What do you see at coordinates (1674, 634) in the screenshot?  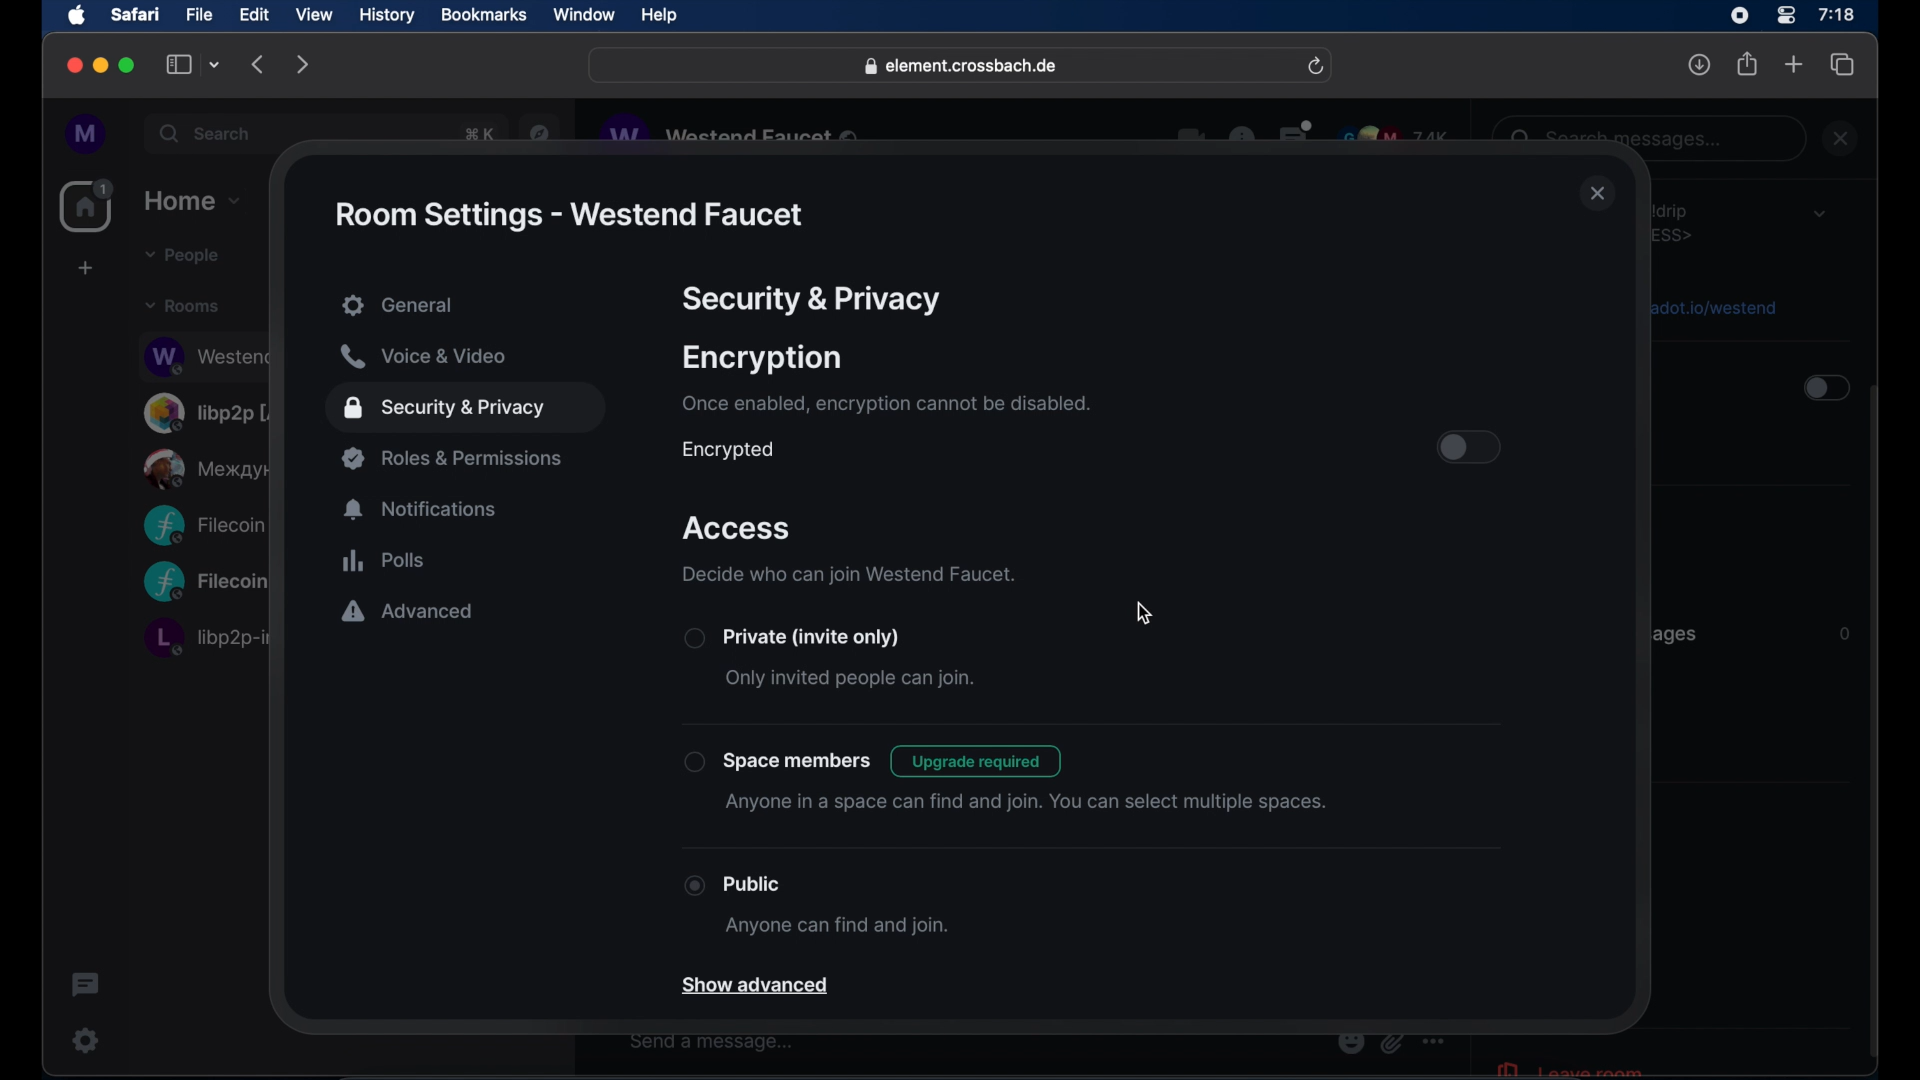 I see `obscure` at bounding box center [1674, 634].